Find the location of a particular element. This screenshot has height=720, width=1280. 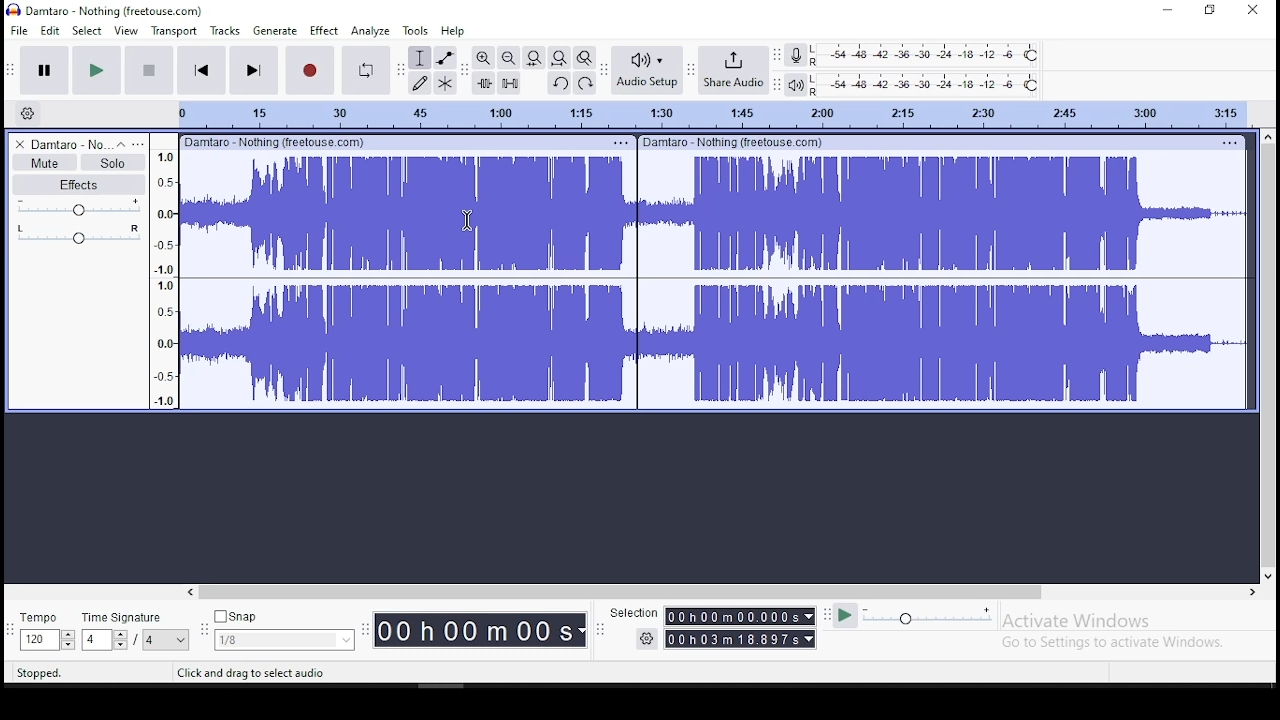

play at speed is located at coordinates (847, 616).